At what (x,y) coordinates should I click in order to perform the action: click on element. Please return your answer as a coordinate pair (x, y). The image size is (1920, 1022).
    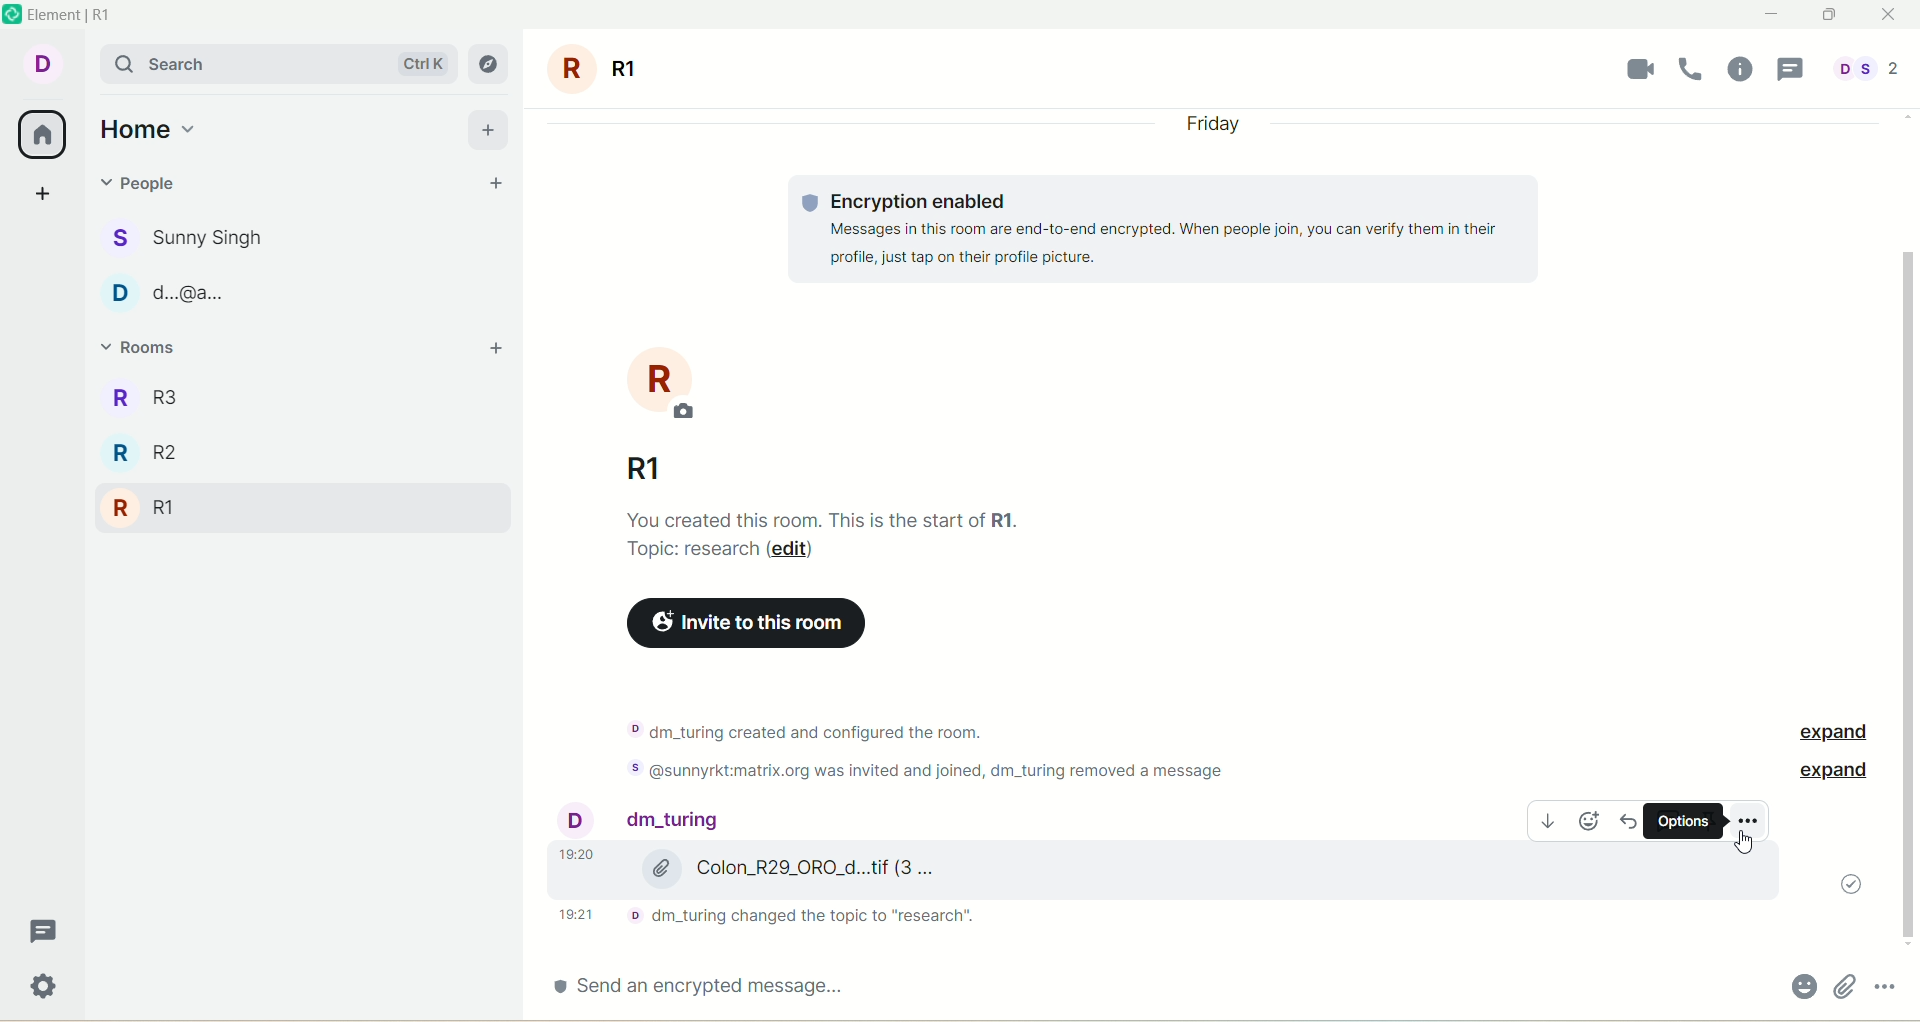
    Looking at the image, I should click on (77, 16).